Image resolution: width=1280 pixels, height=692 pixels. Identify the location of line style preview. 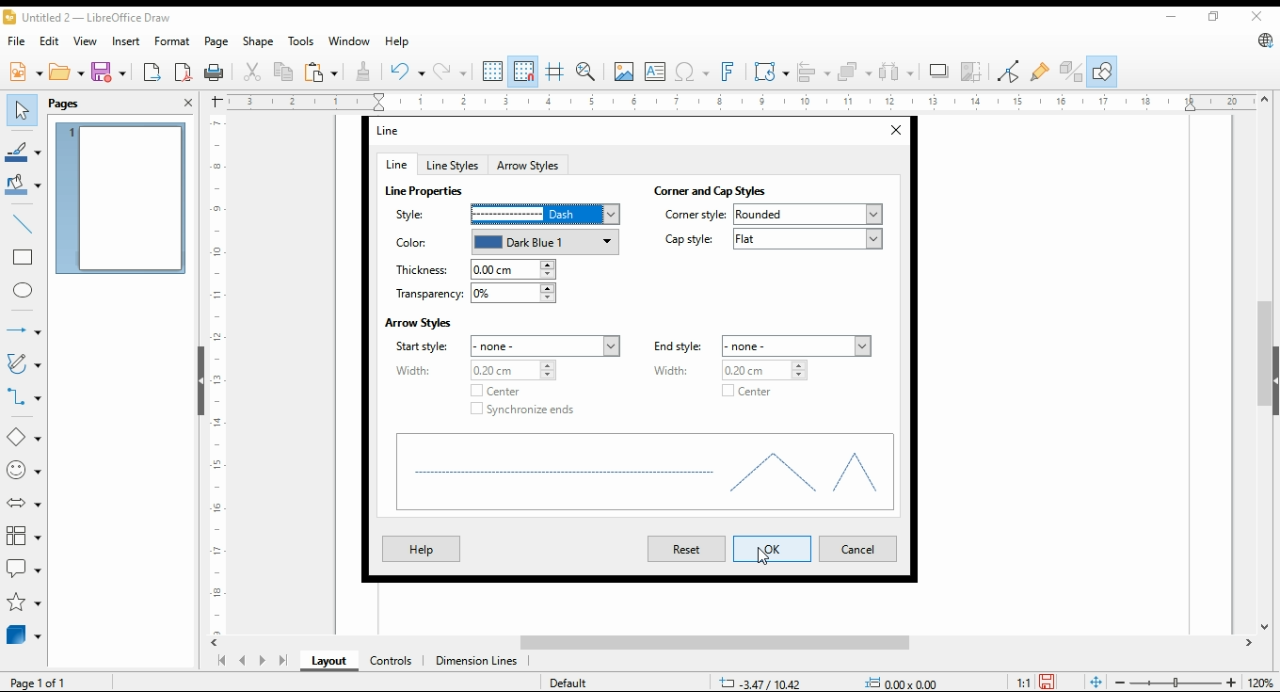
(646, 475).